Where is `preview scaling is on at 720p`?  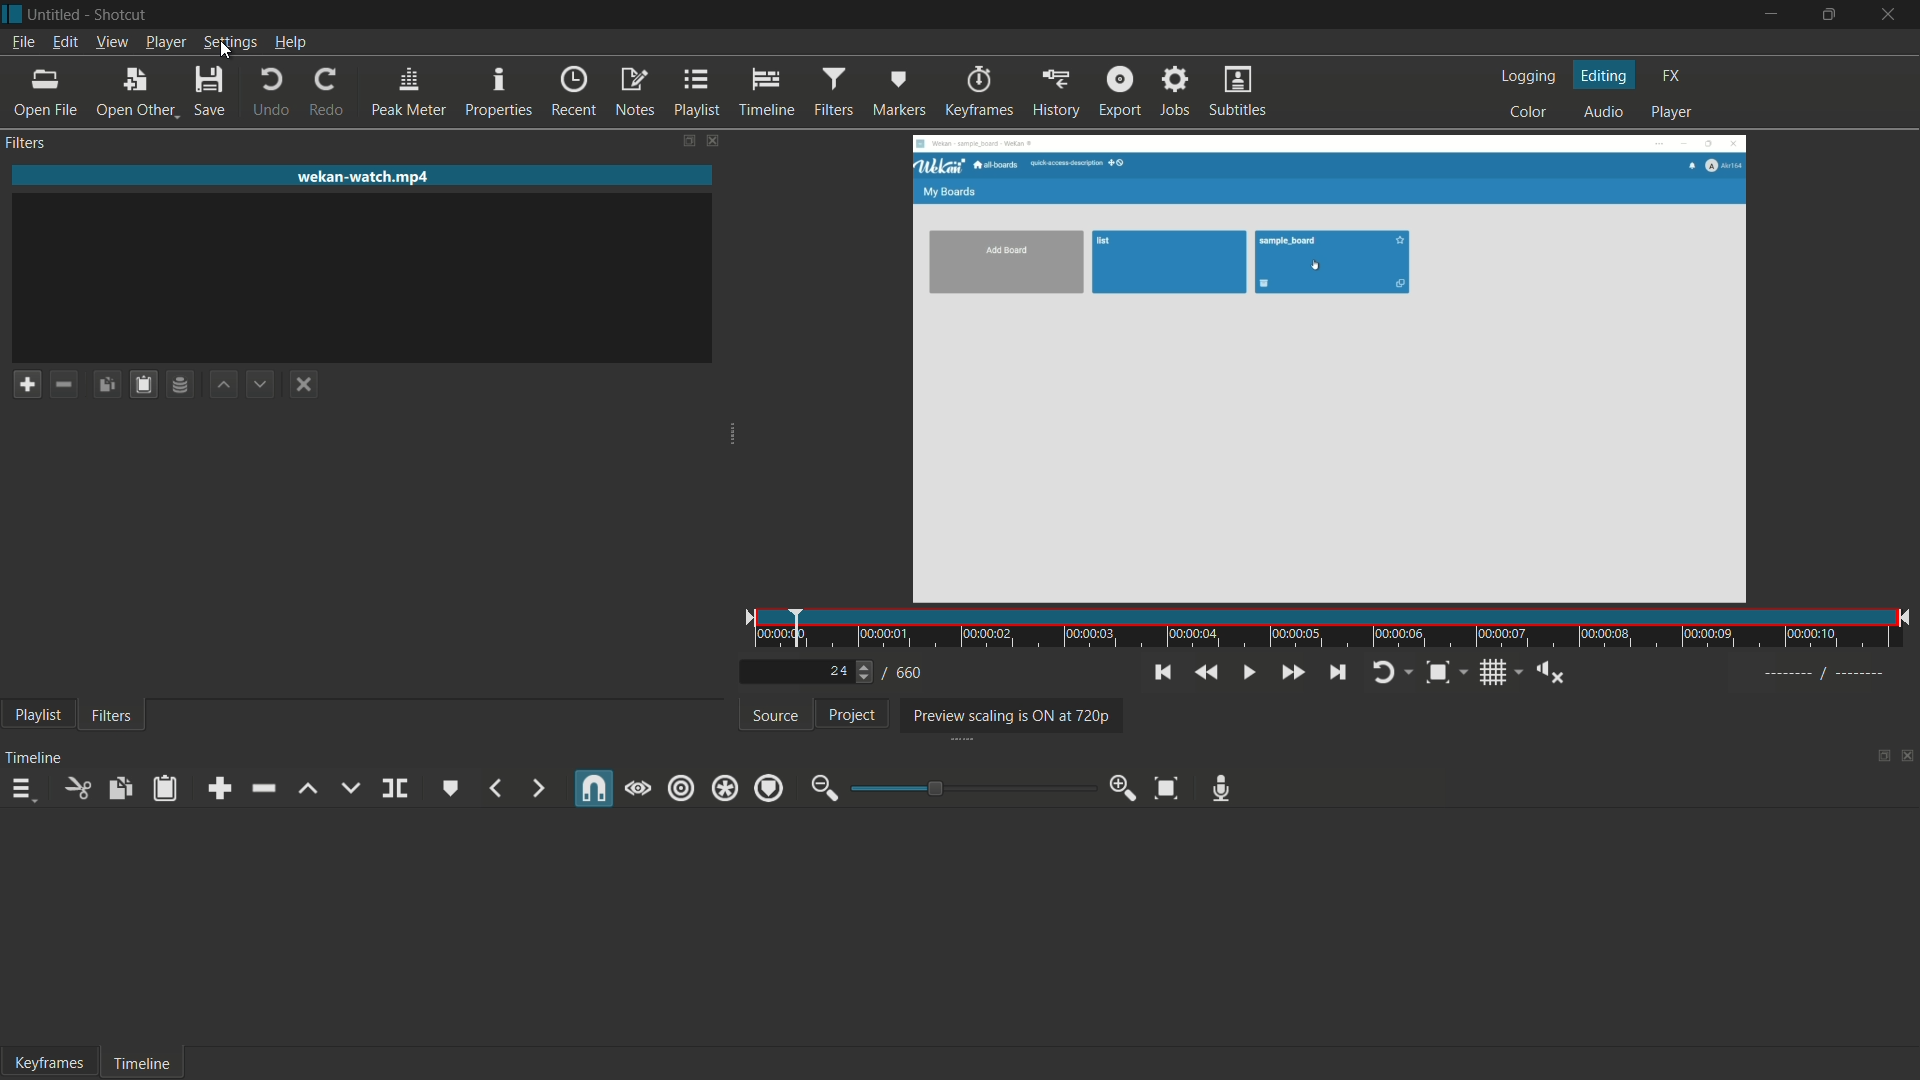
preview scaling is on at 720p is located at coordinates (1007, 715).